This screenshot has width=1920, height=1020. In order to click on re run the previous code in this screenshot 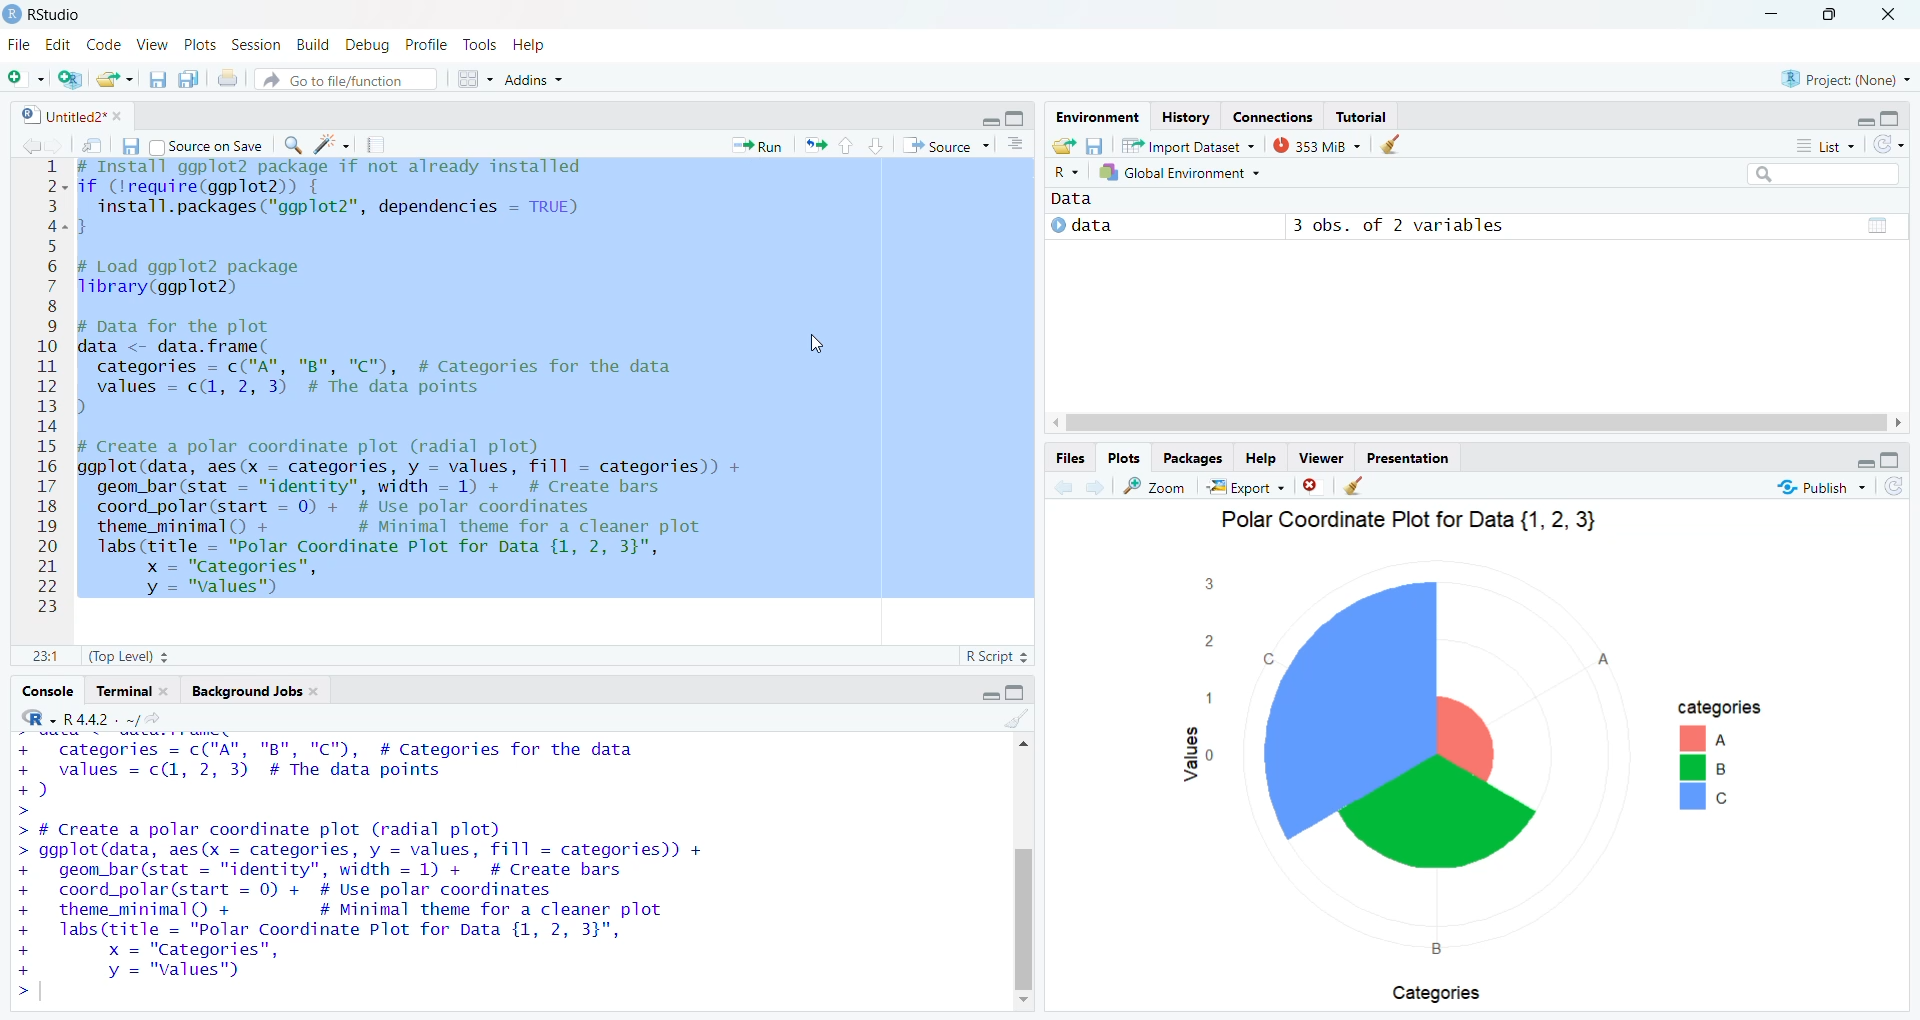, I will do `click(814, 146)`.